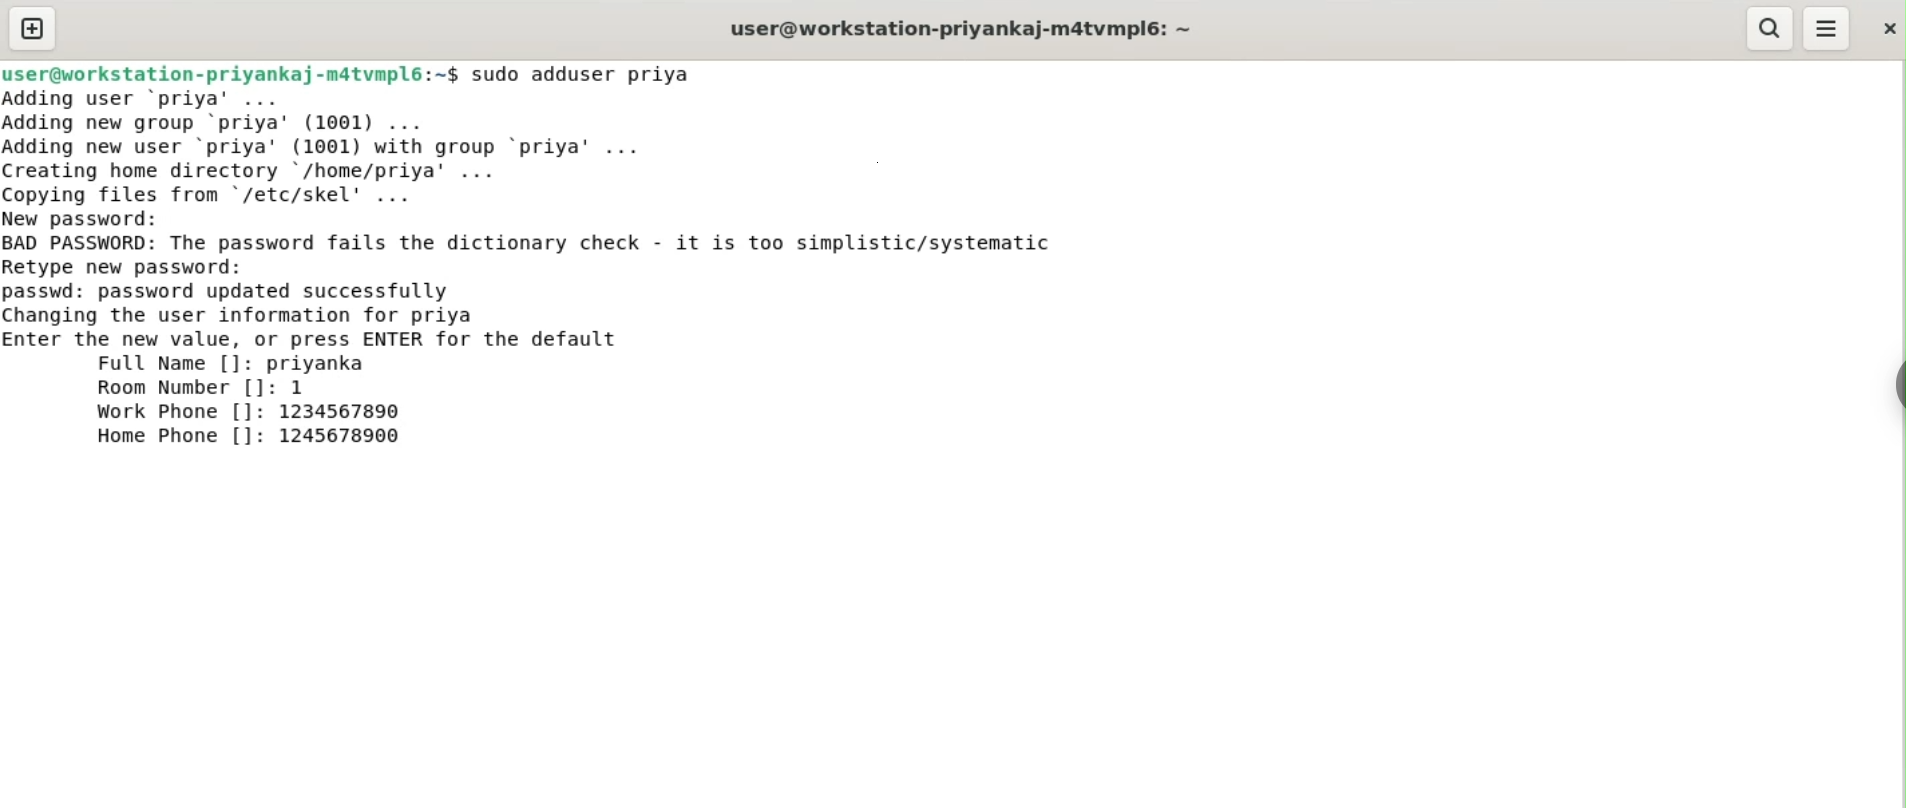  I want to click on full name []:, so click(170, 364).